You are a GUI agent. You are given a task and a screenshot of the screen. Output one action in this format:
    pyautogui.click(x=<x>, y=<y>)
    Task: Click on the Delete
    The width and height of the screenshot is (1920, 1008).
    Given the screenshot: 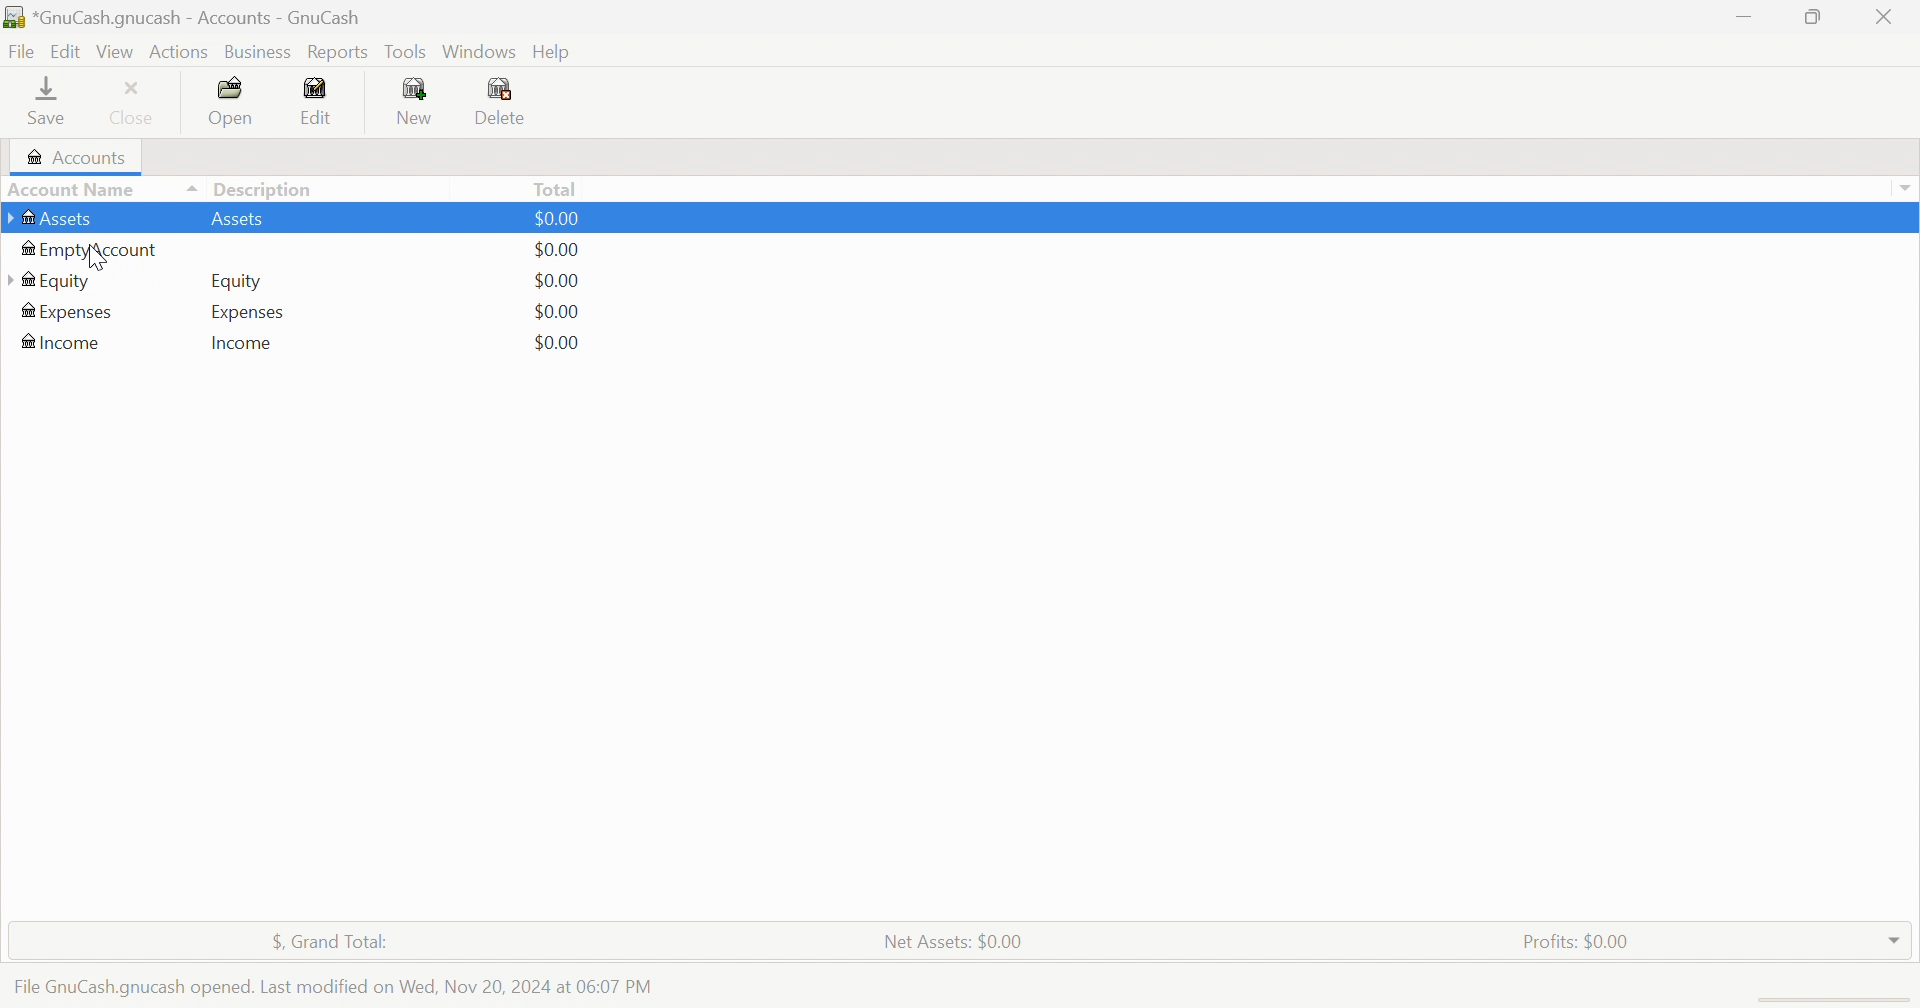 What is the action you would take?
    pyautogui.click(x=506, y=102)
    